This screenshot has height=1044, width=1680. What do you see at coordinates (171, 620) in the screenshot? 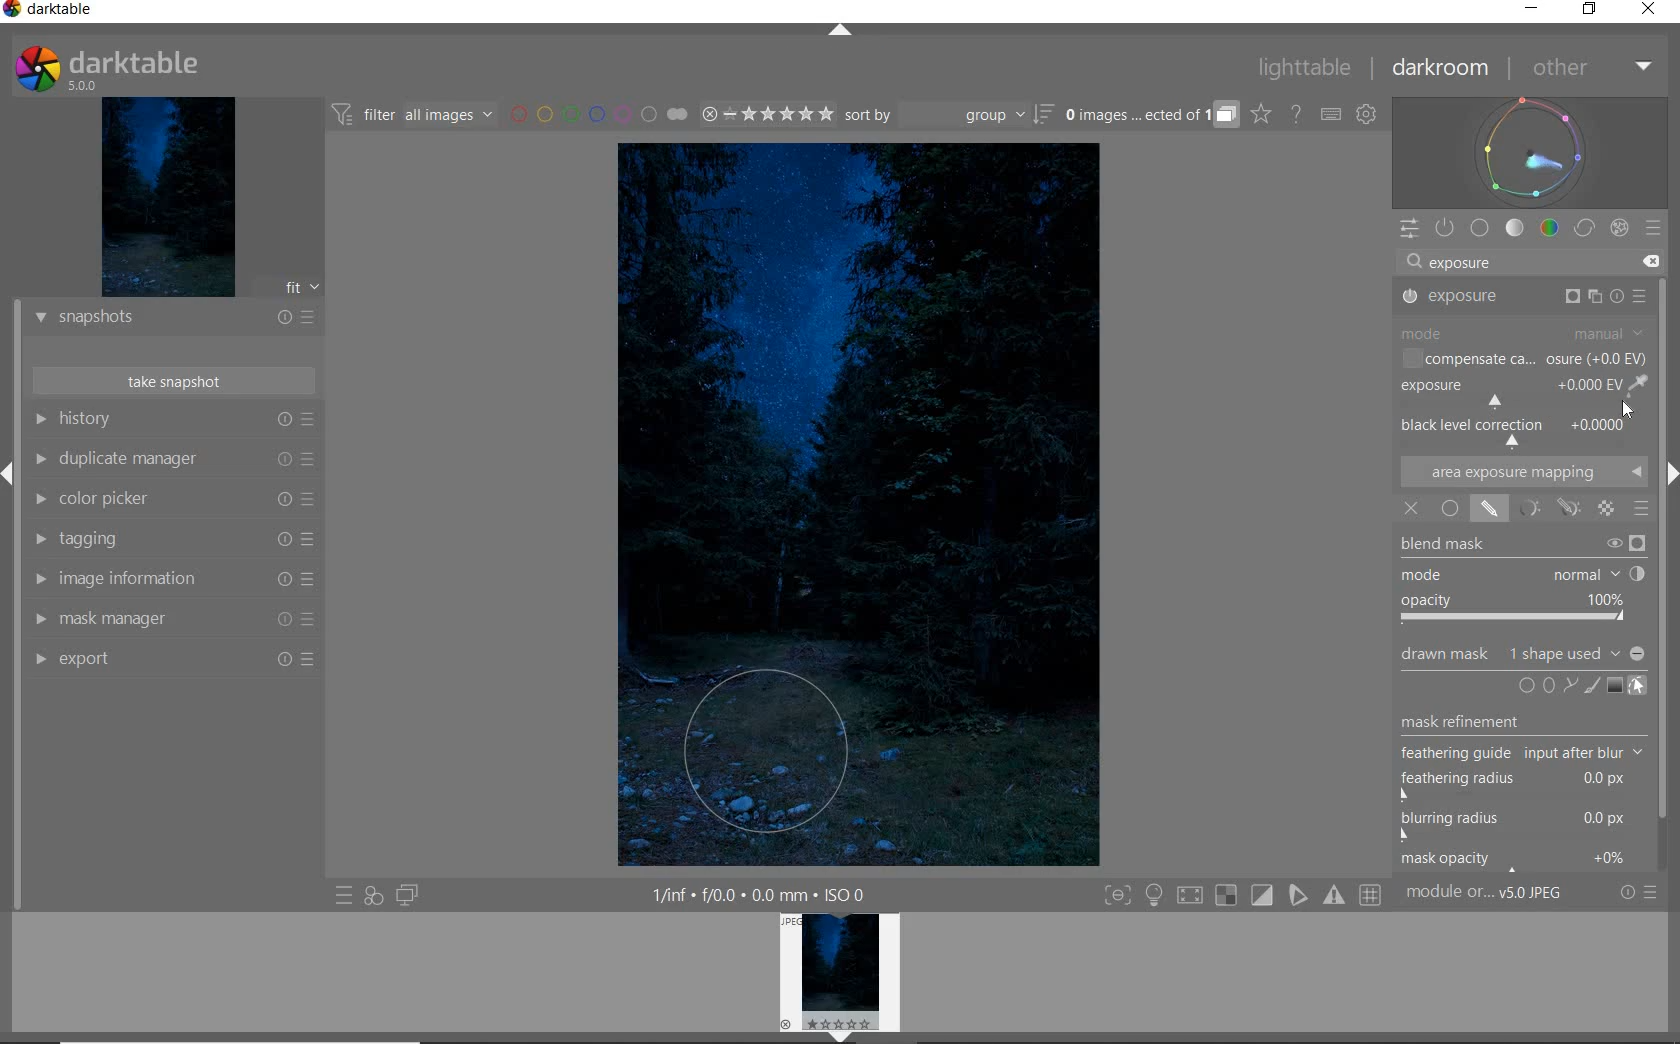
I see `MASK MANAGER` at bounding box center [171, 620].